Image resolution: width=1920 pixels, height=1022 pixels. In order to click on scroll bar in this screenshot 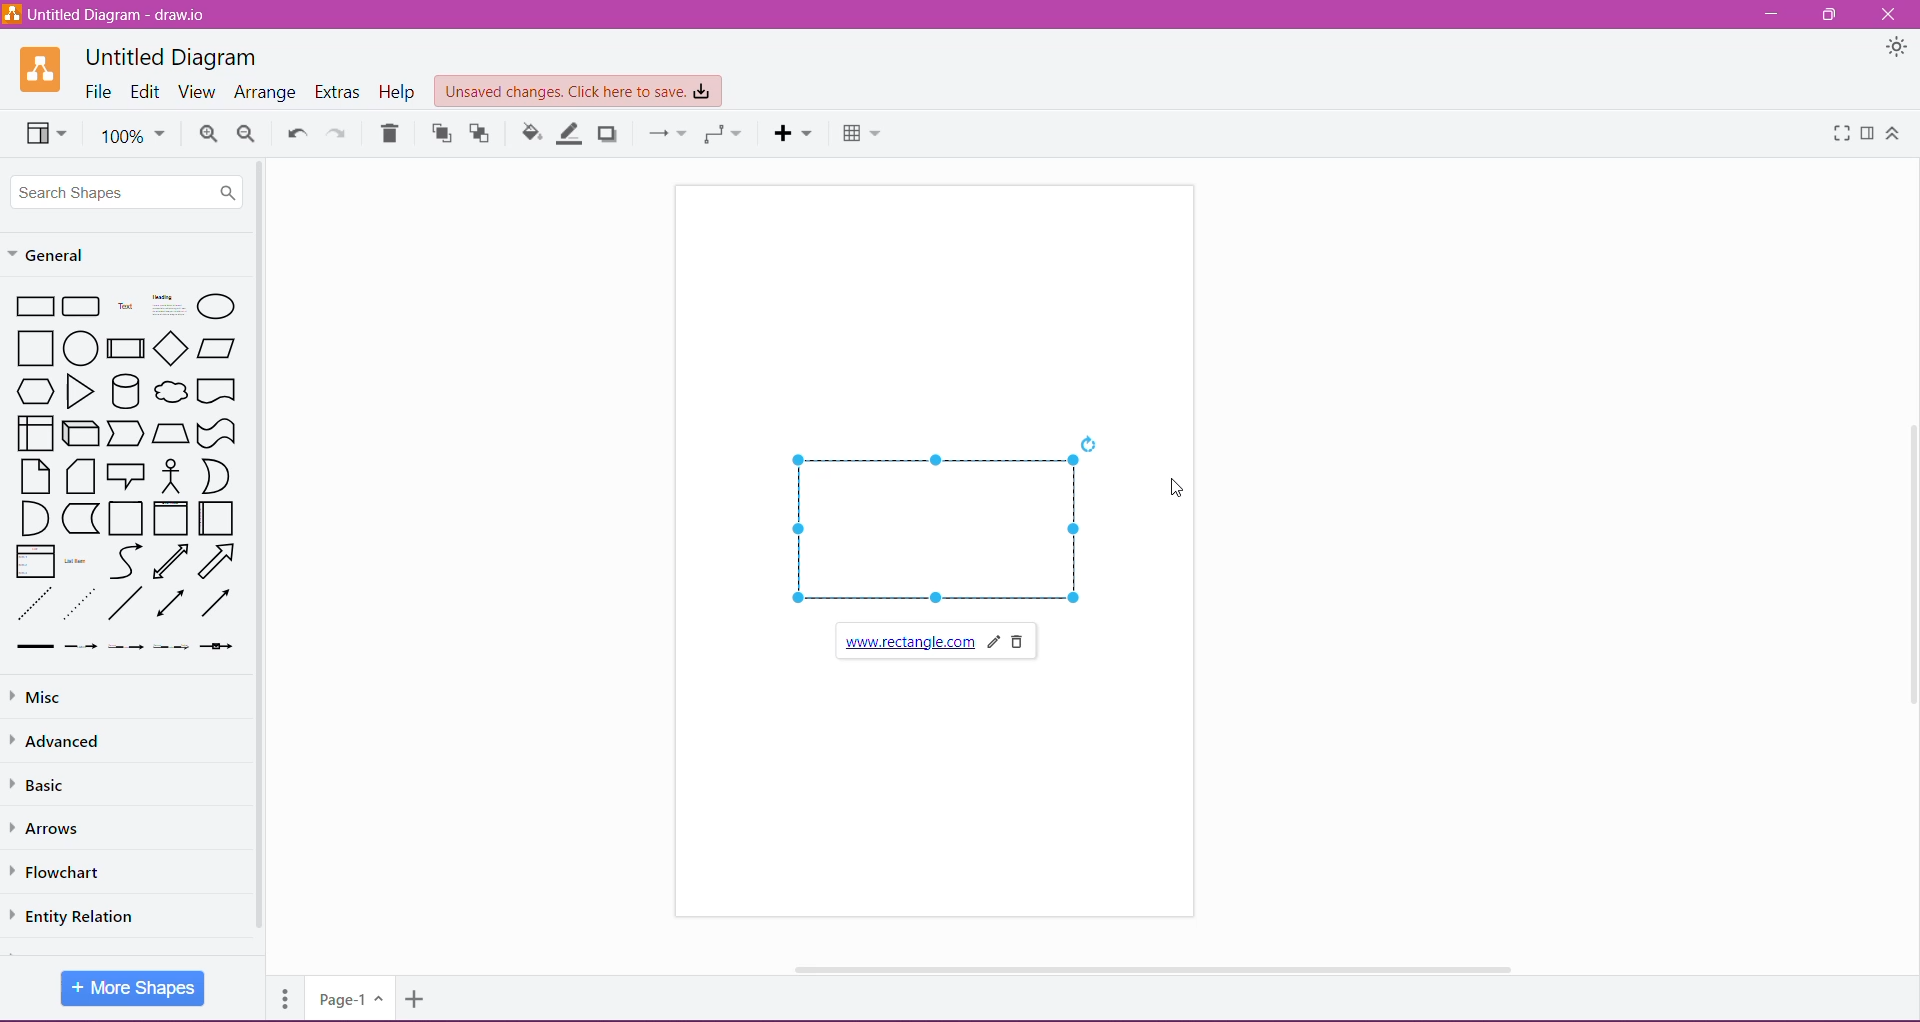, I will do `click(1154, 969)`.